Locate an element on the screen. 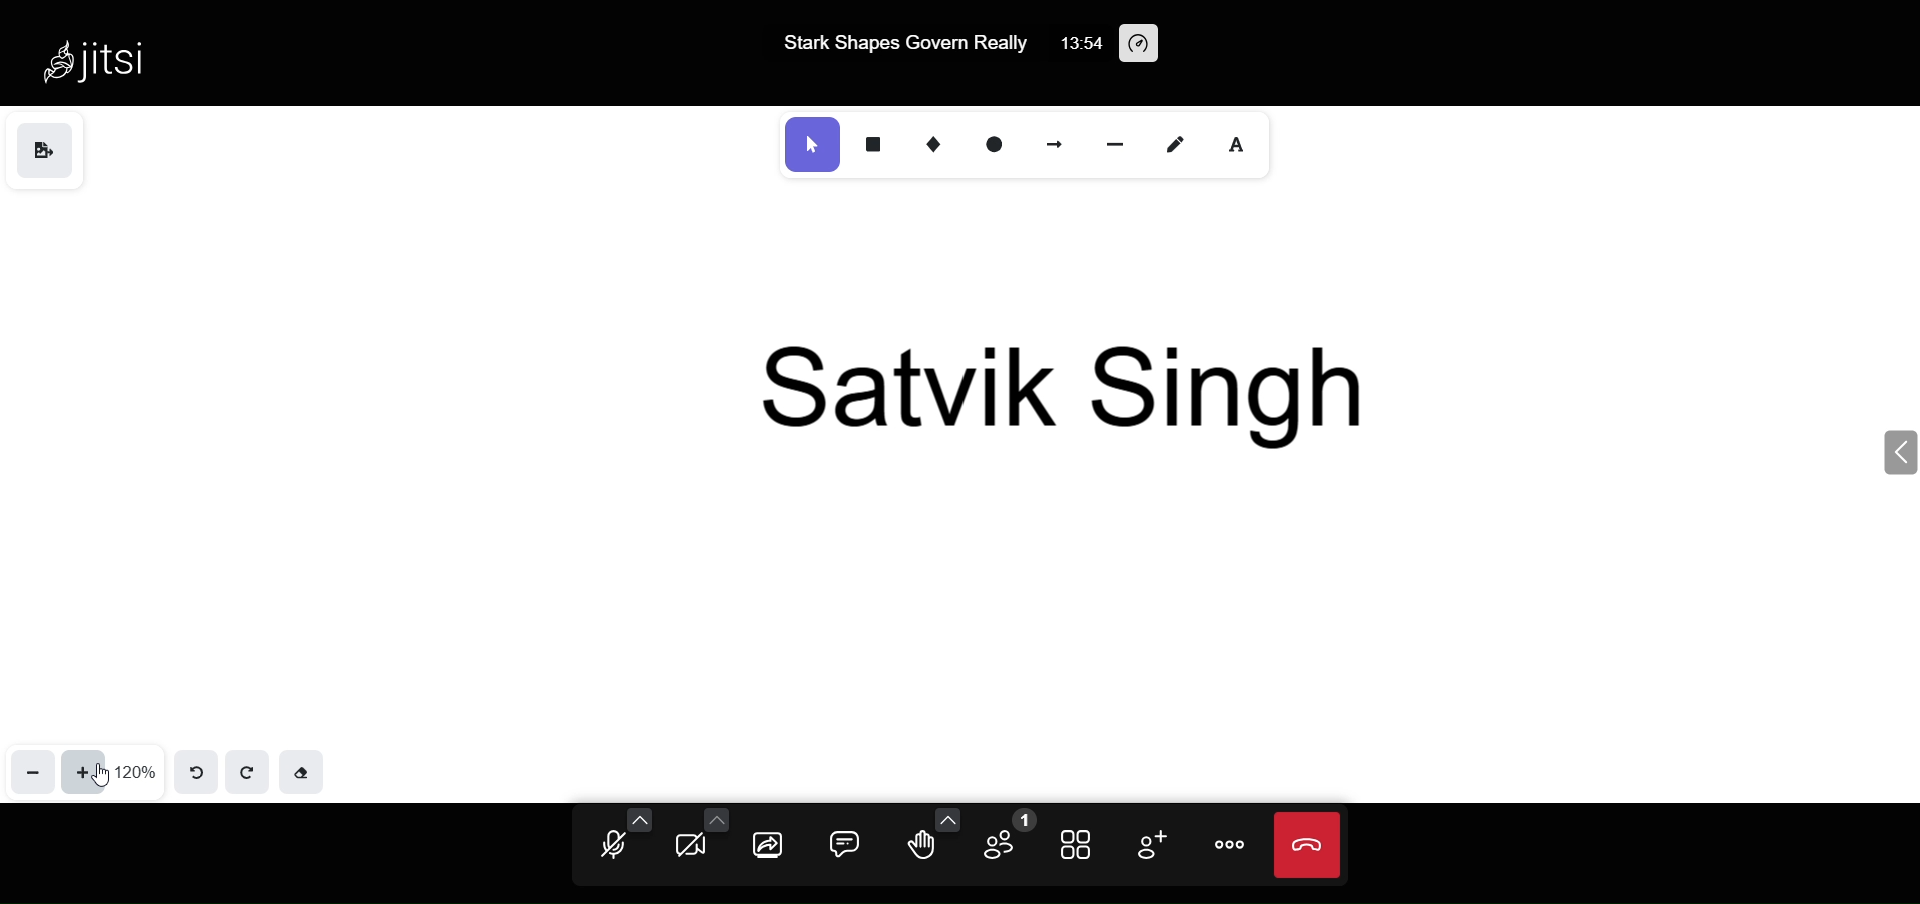 The height and width of the screenshot is (904, 1920). raise hand is located at coordinates (923, 848).